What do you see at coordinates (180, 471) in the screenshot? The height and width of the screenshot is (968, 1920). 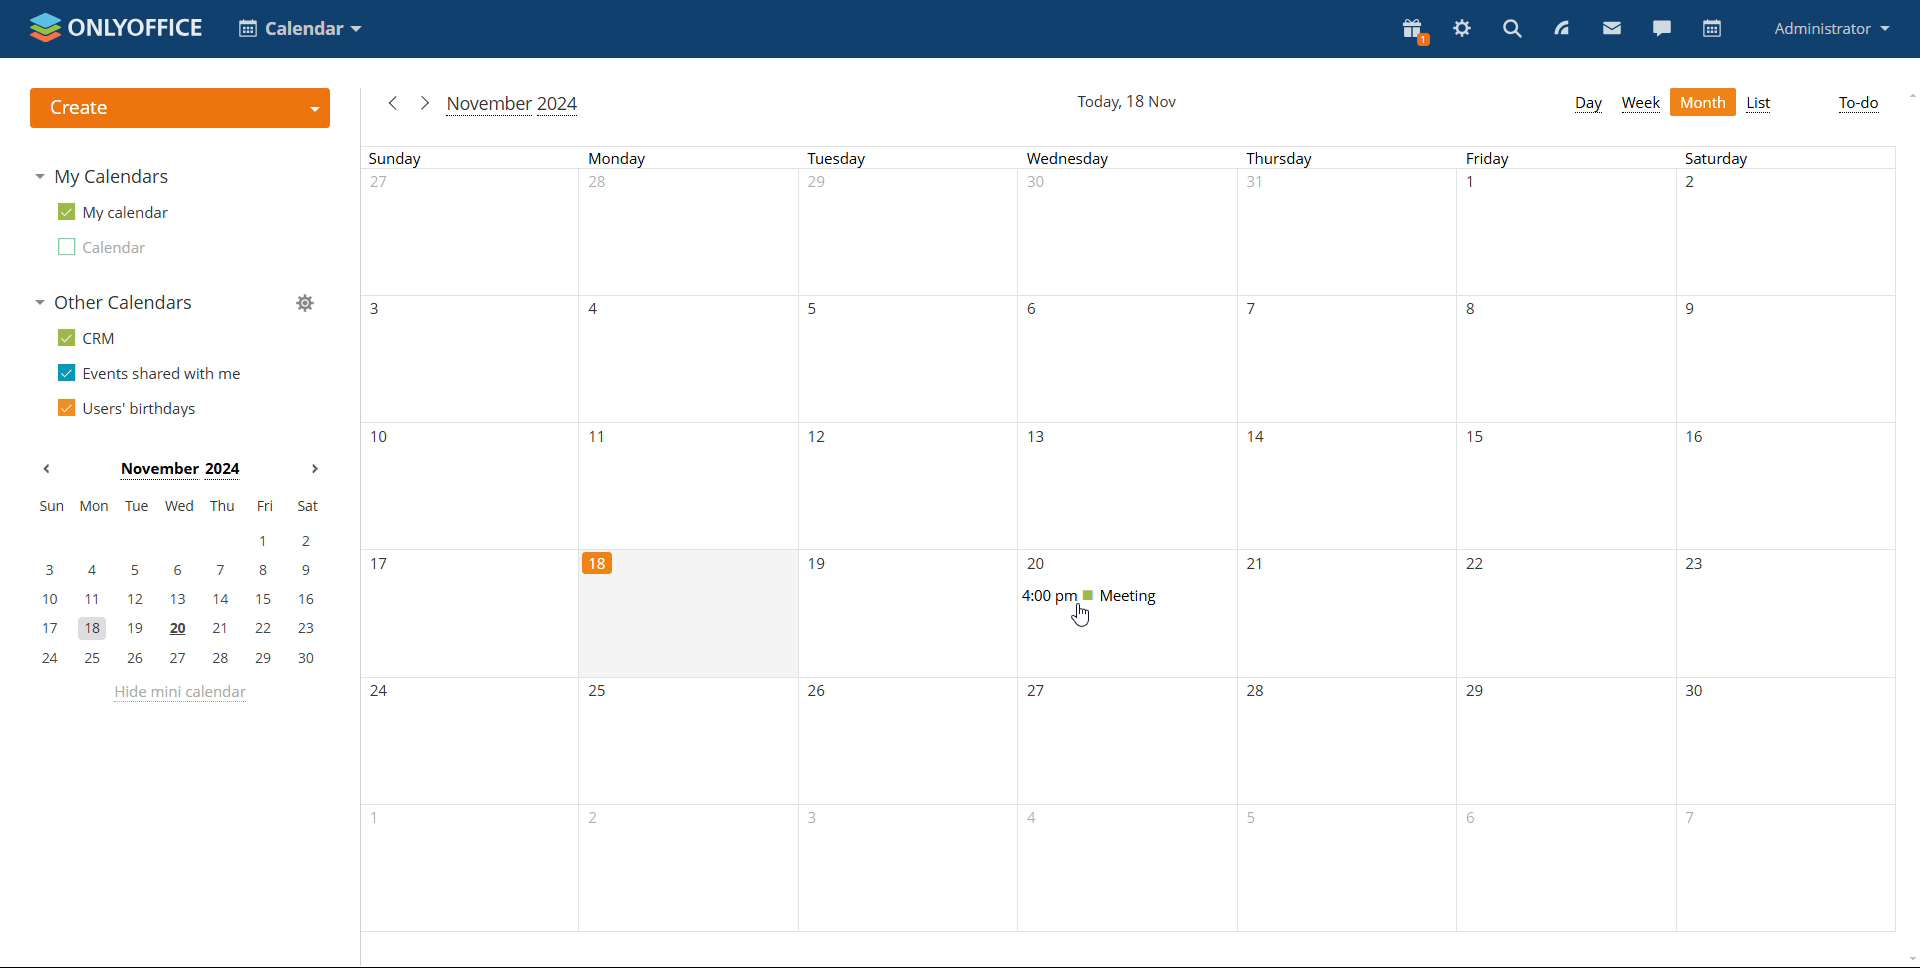 I see `month on display` at bounding box center [180, 471].